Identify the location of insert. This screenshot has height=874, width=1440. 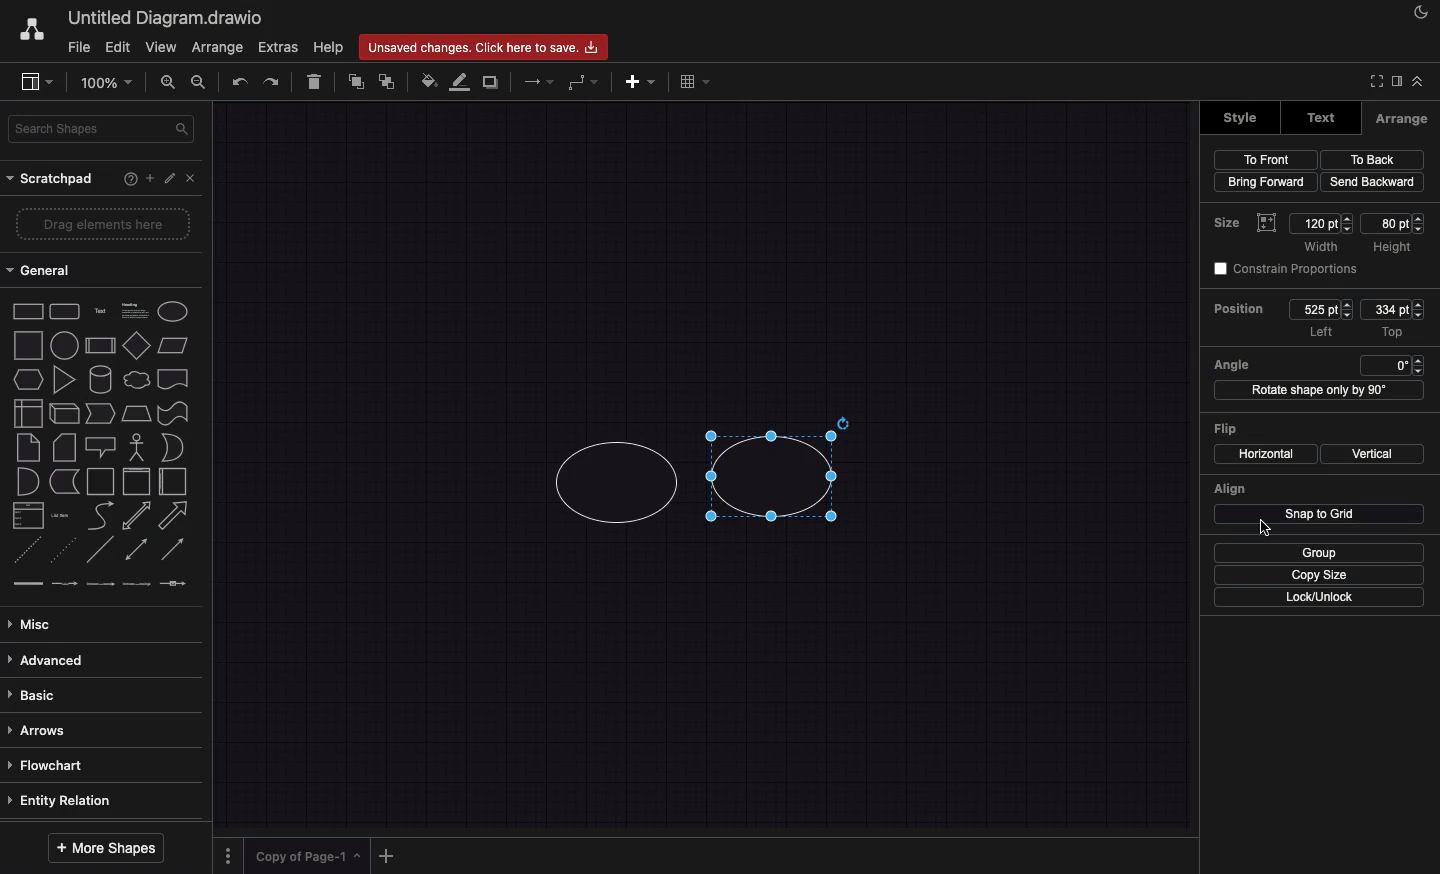
(640, 81).